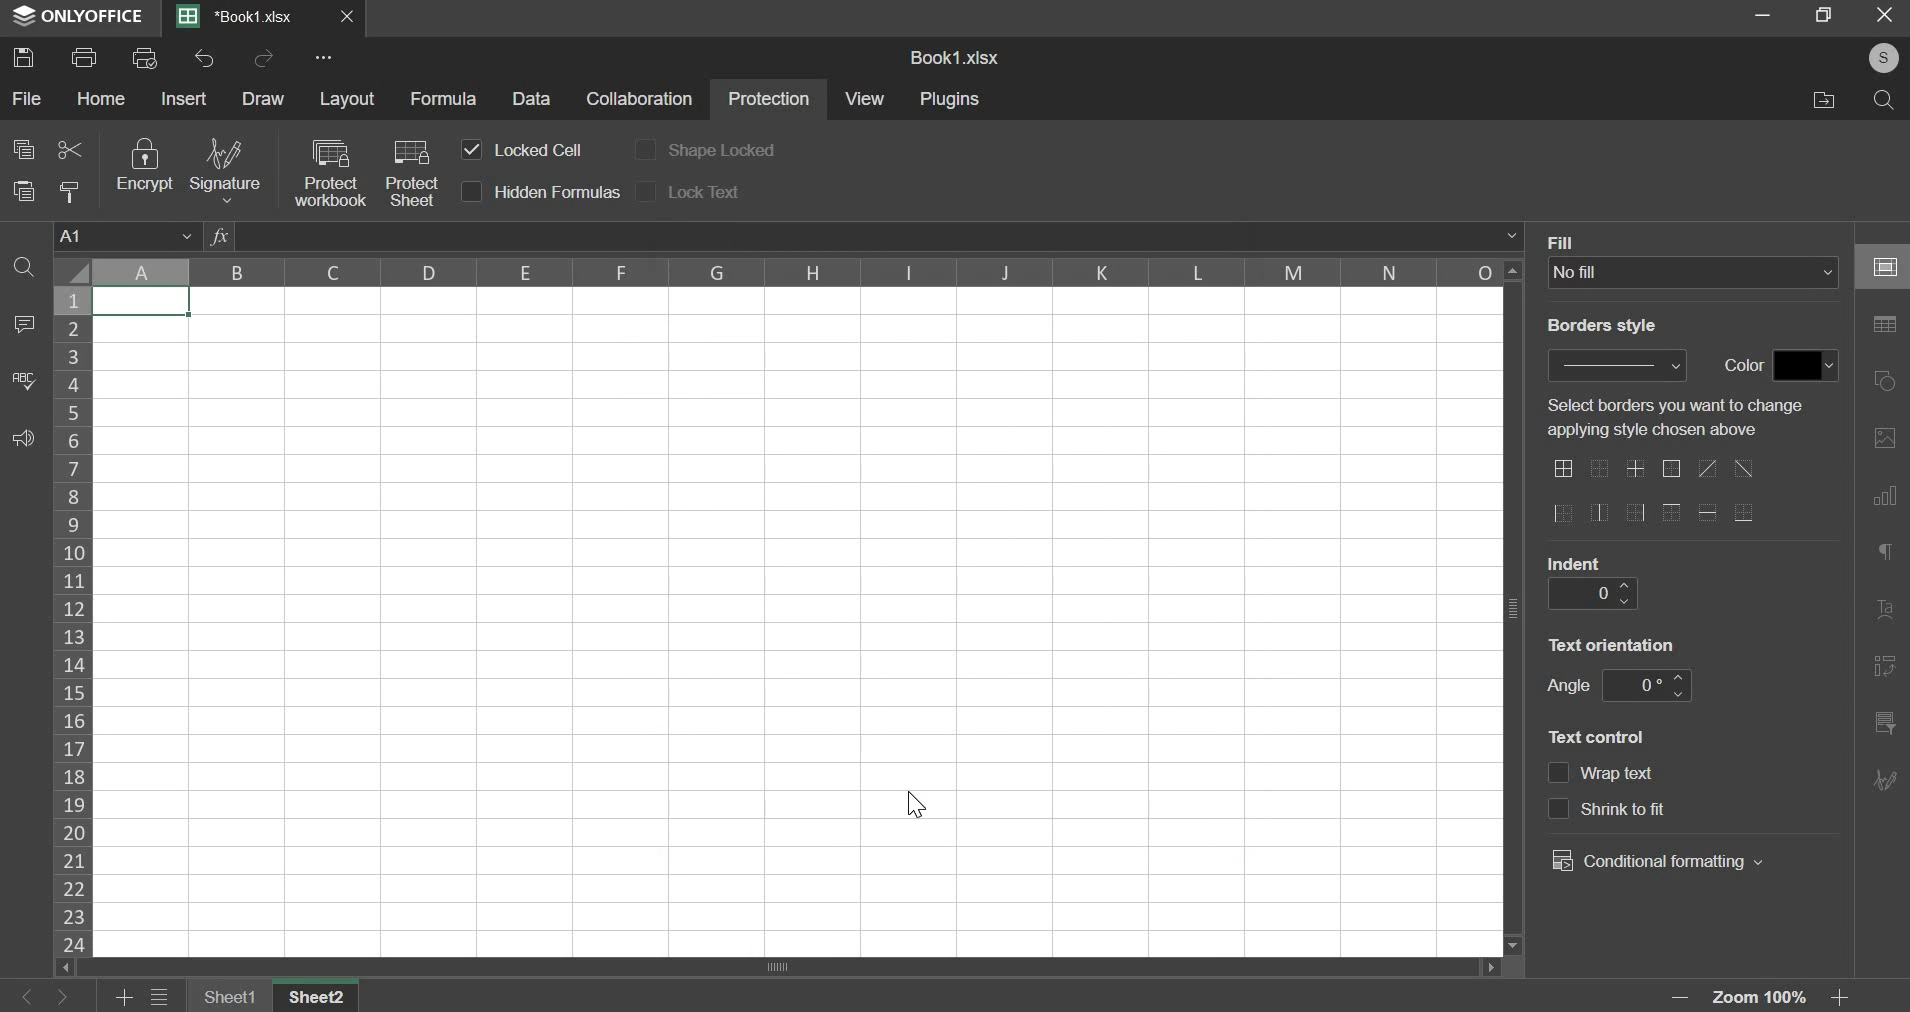 Image resolution: width=1910 pixels, height=1012 pixels. Describe the element at coordinates (205, 58) in the screenshot. I see `undo` at that location.